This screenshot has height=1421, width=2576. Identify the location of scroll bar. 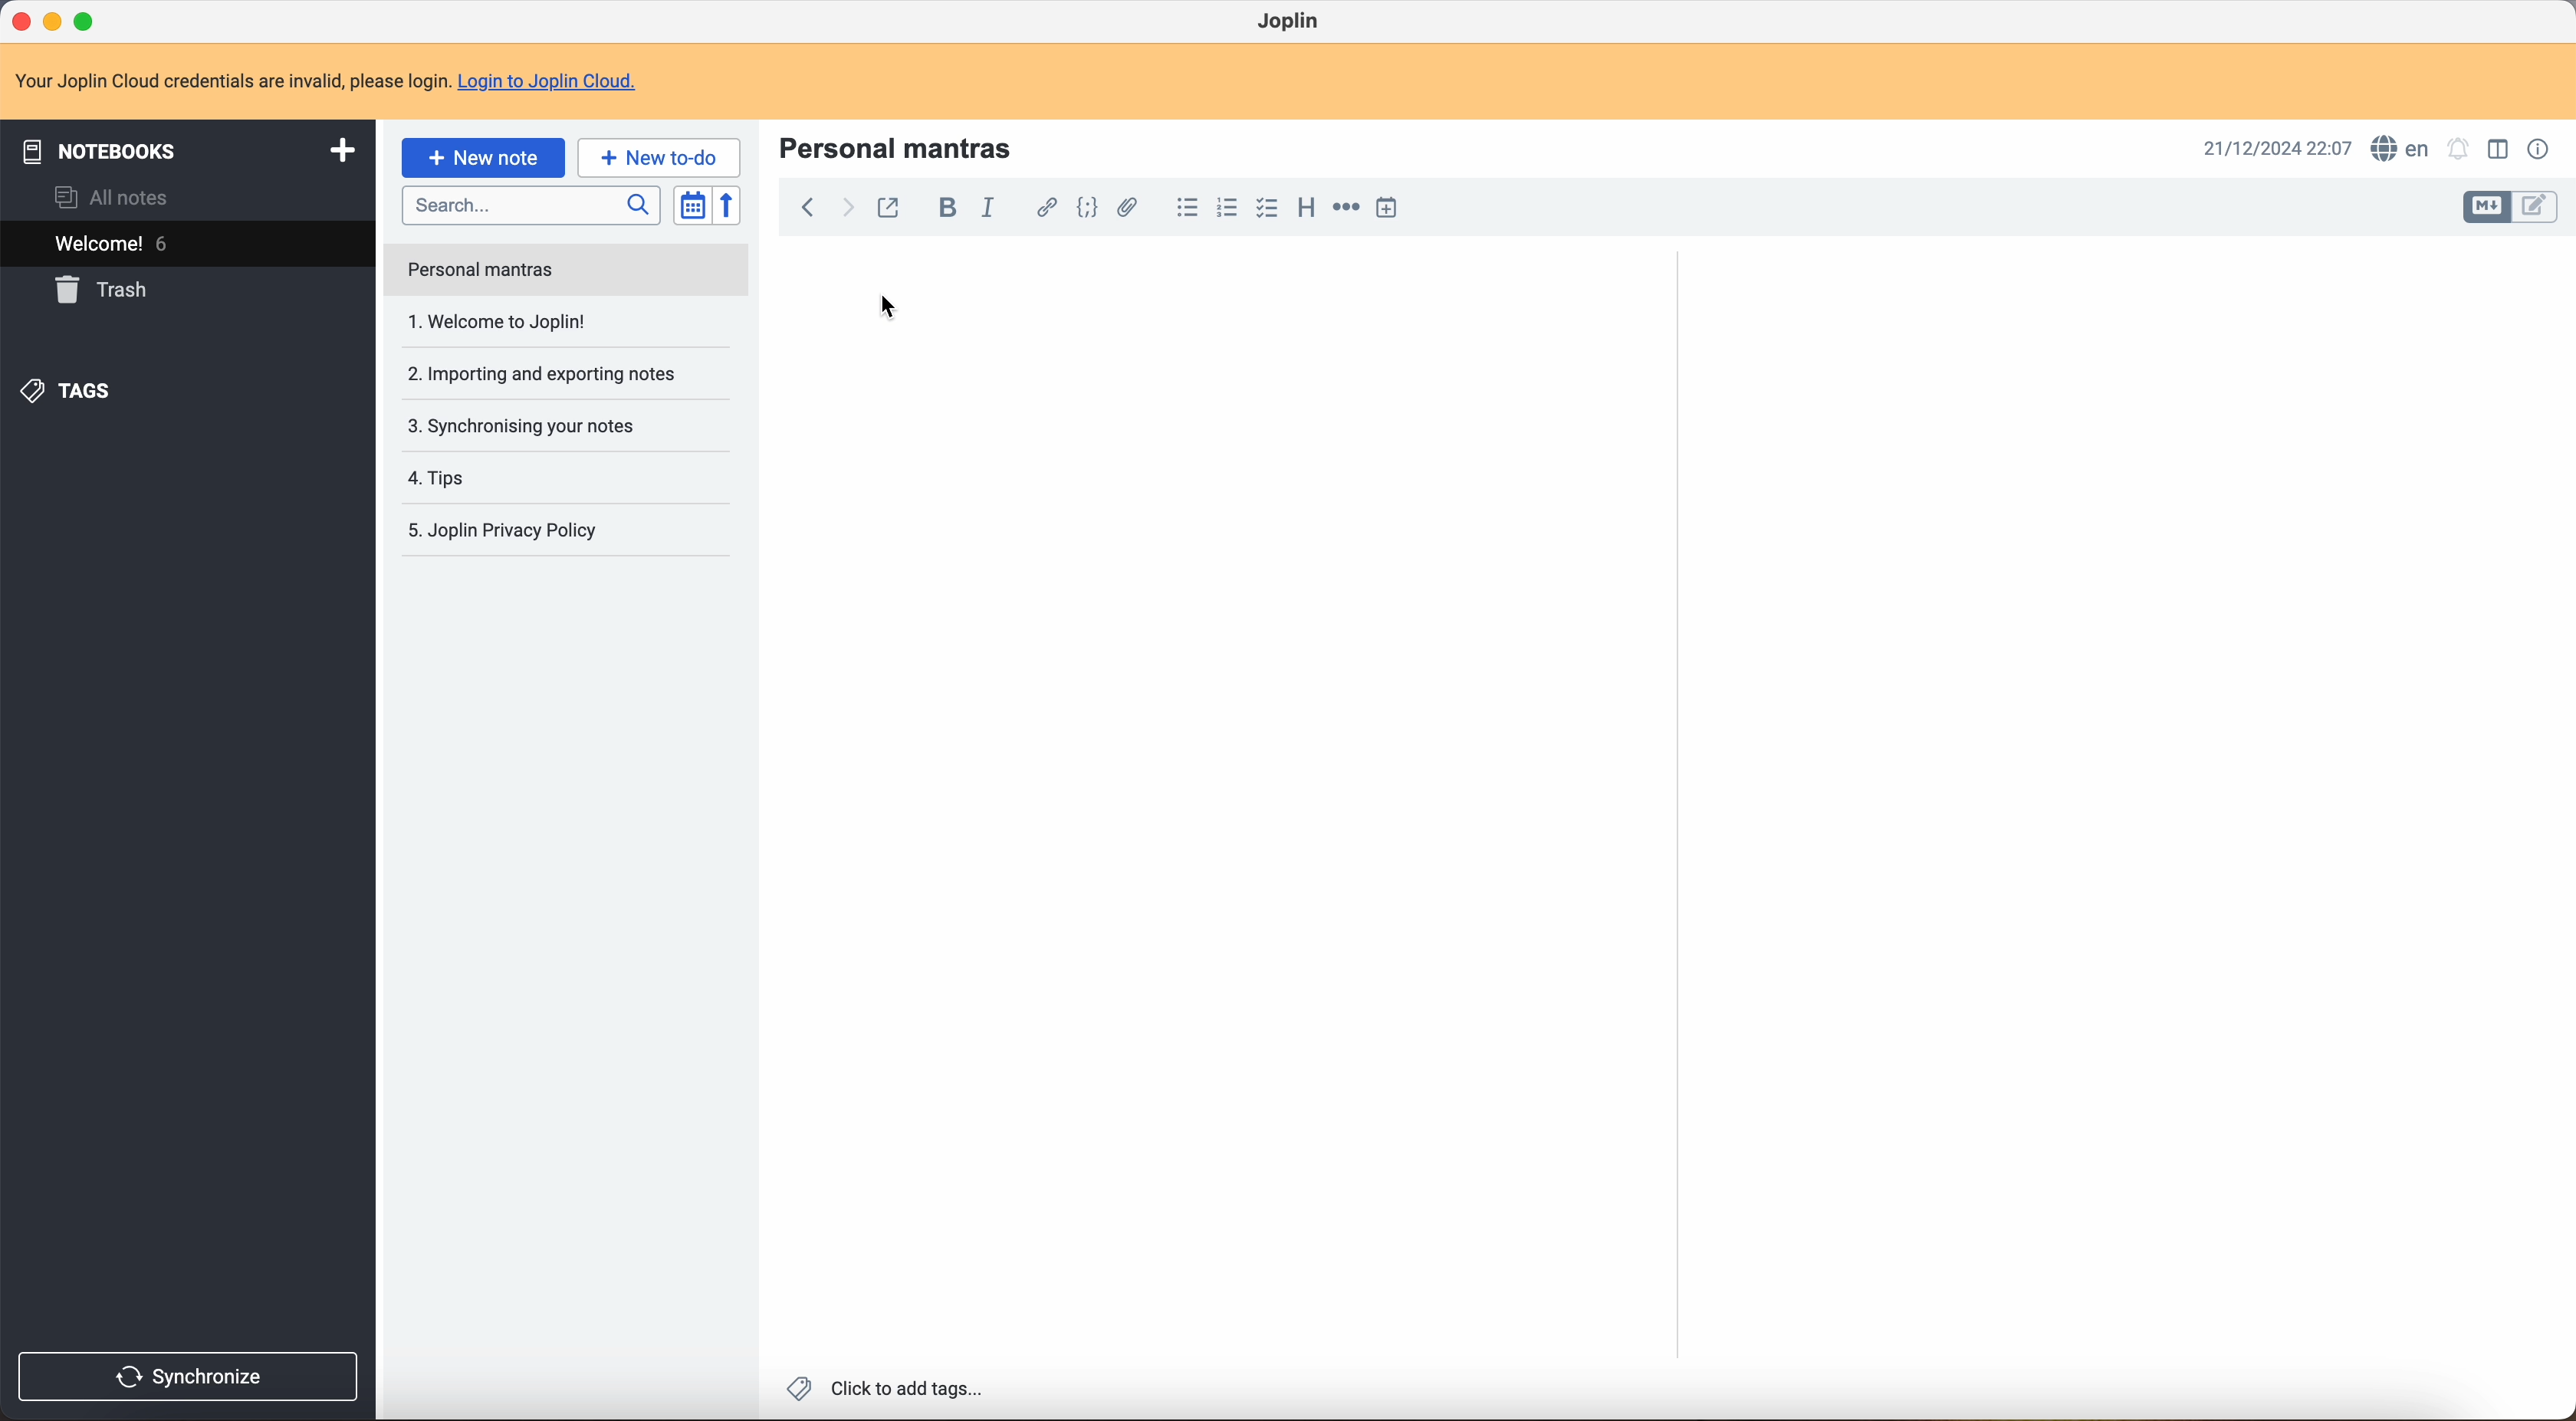
(2560, 630).